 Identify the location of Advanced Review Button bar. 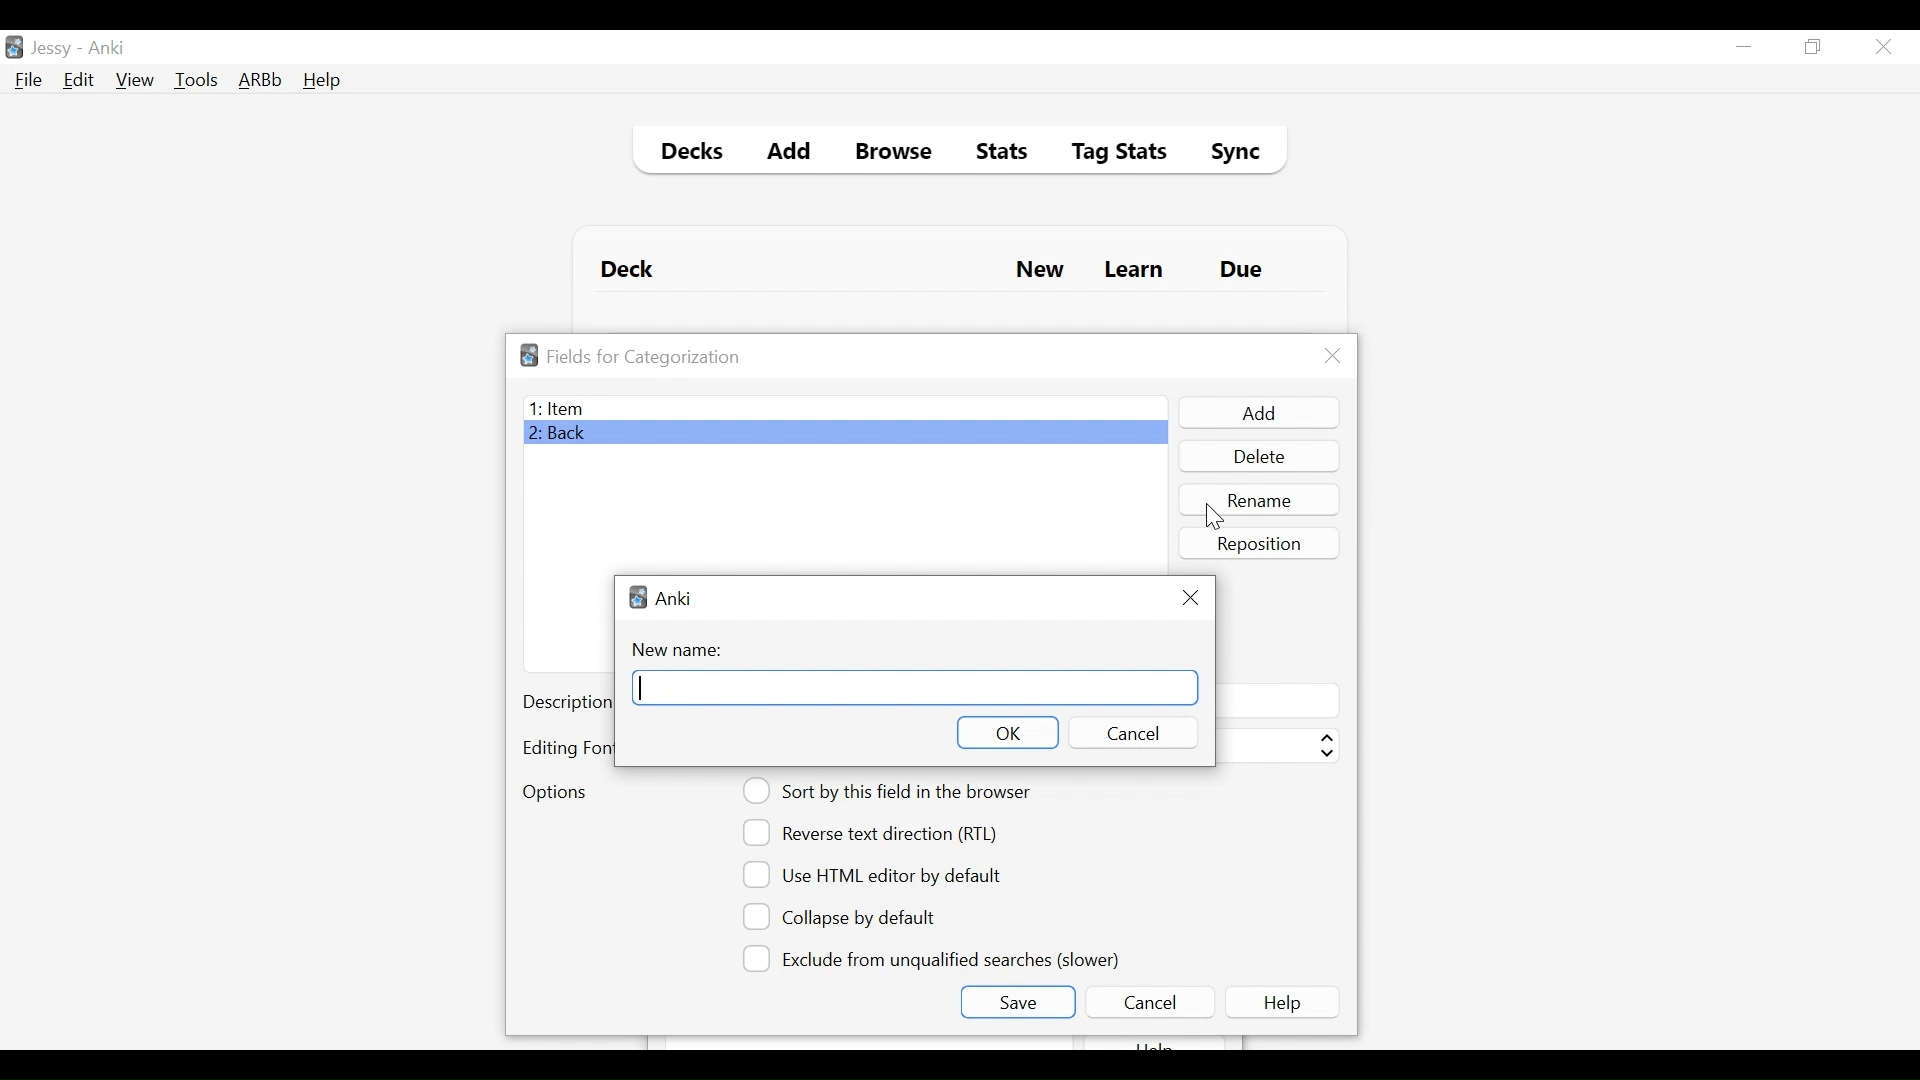
(261, 80).